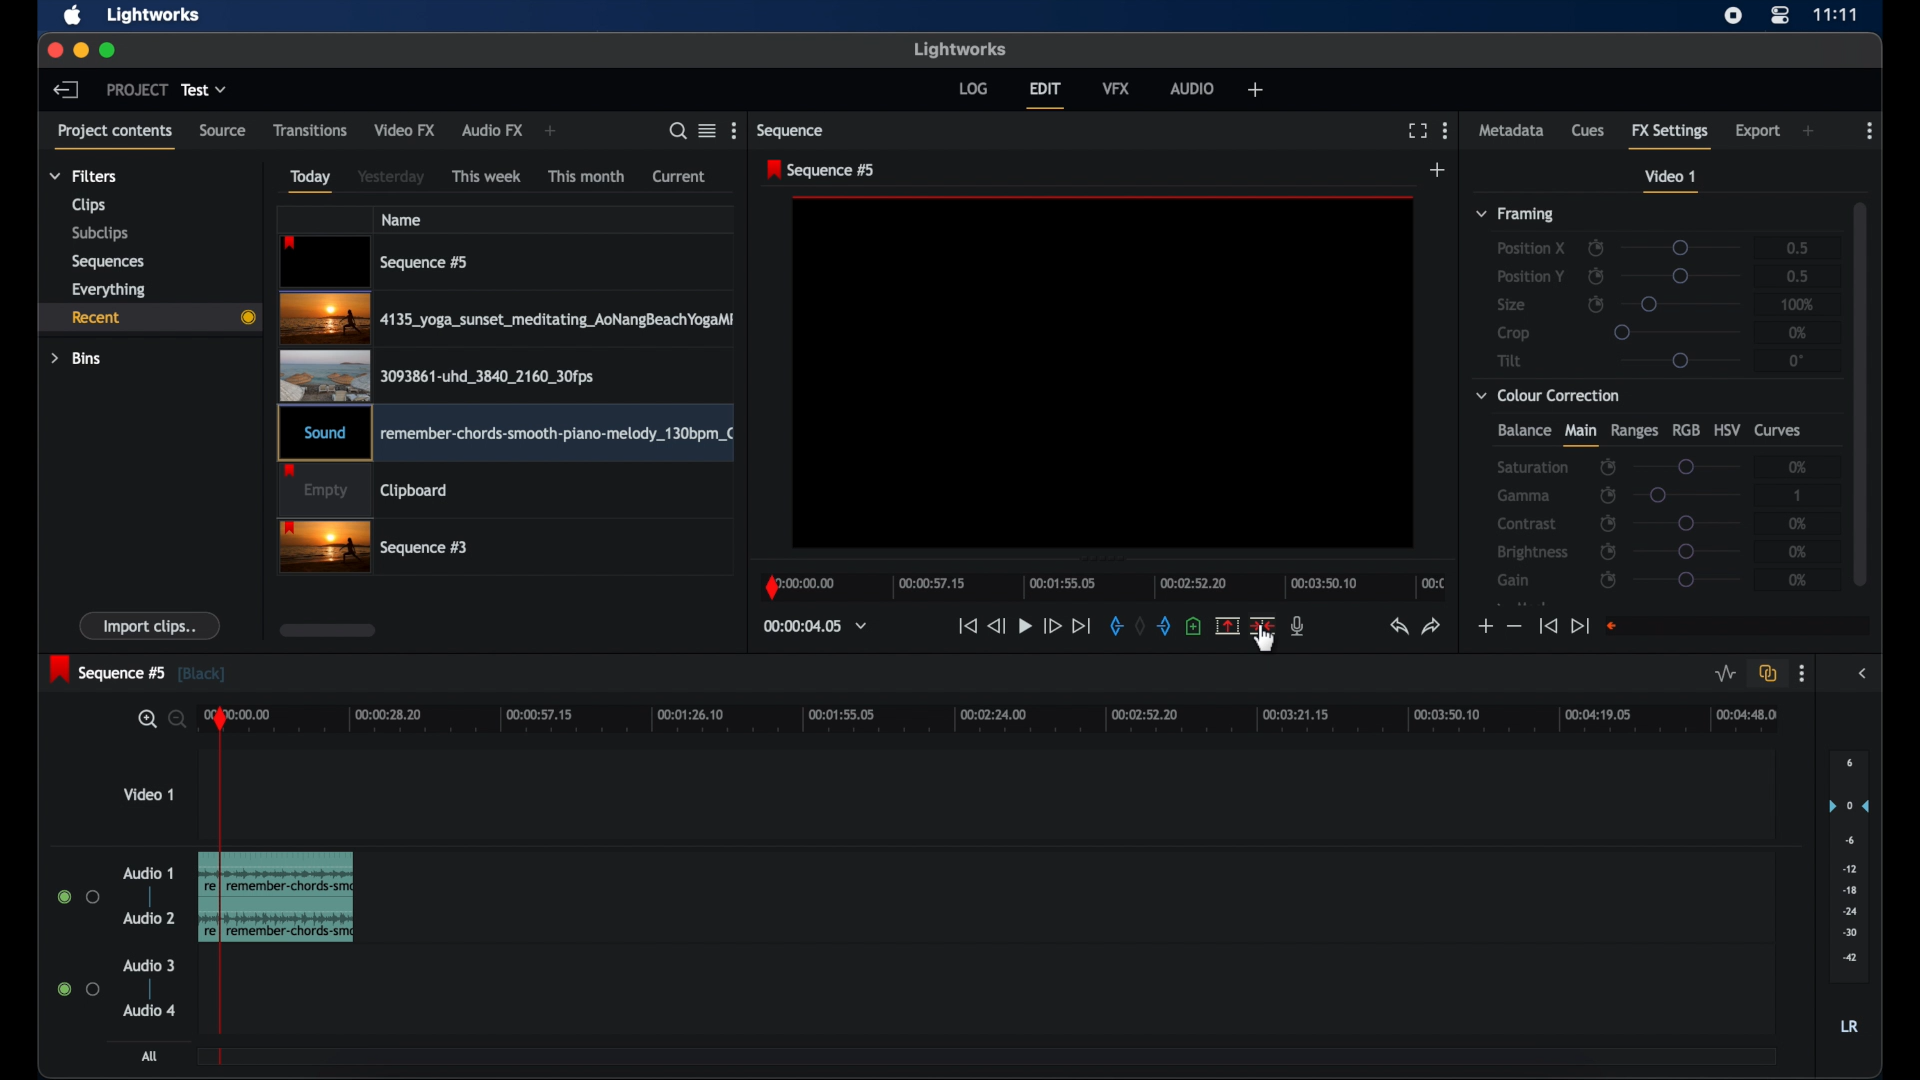 This screenshot has height=1080, width=1920. Describe the element at coordinates (1670, 134) in the screenshot. I see `fx settings` at that location.